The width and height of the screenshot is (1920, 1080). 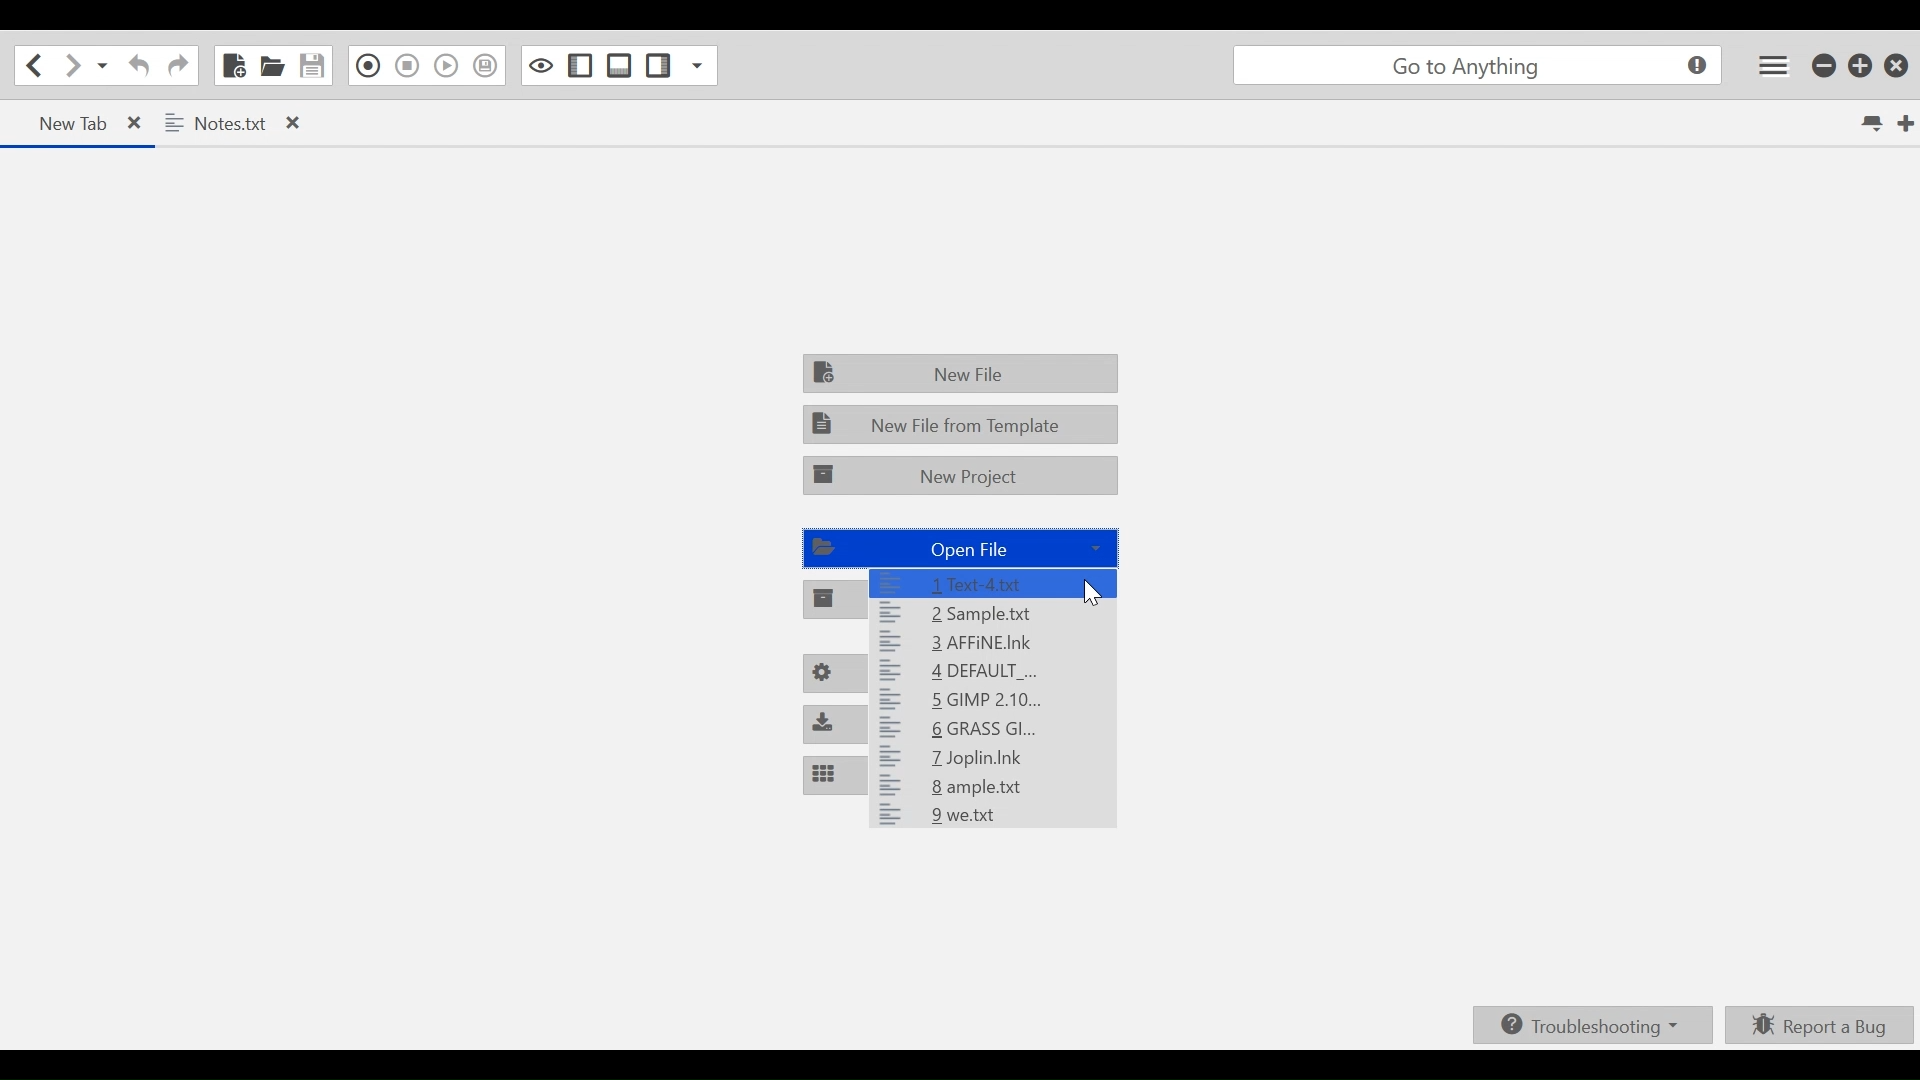 What do you see at coordinates (1858, 66) in the screenshot?
I see `Restore` at bounding box center [1858, 66].